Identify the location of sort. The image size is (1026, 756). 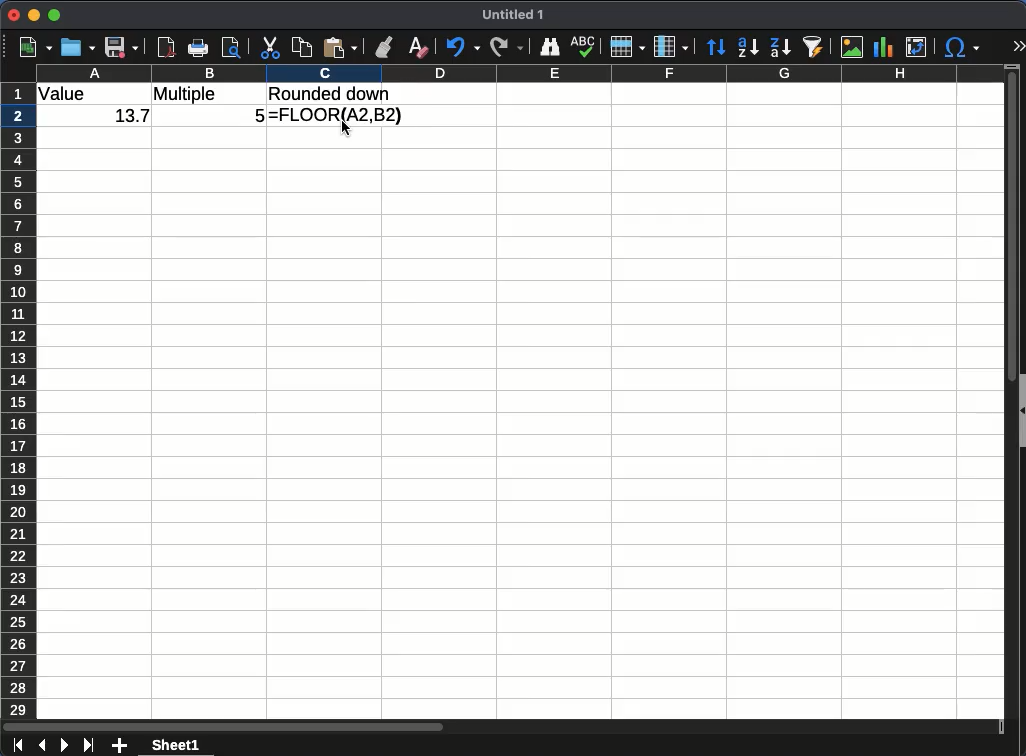
(716, 48).